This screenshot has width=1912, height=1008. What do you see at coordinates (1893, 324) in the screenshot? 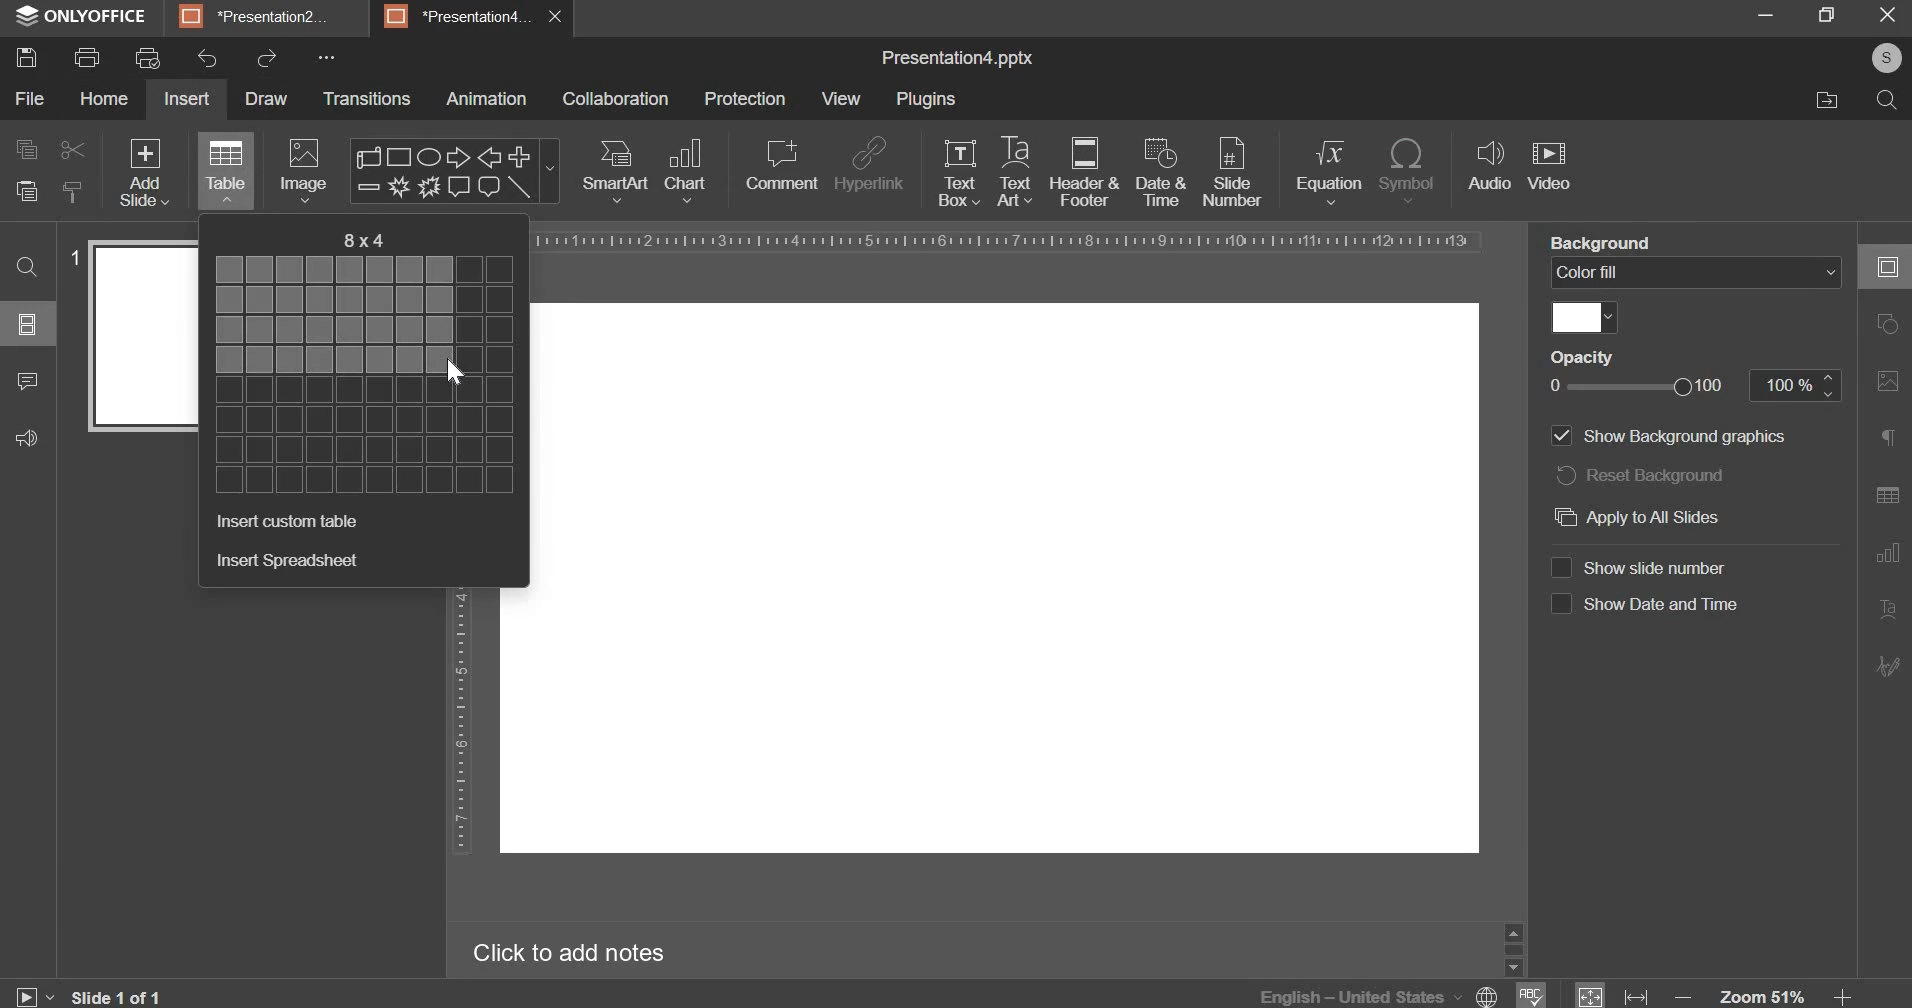
I see `shape settings` at bounding box center [1893, 324].